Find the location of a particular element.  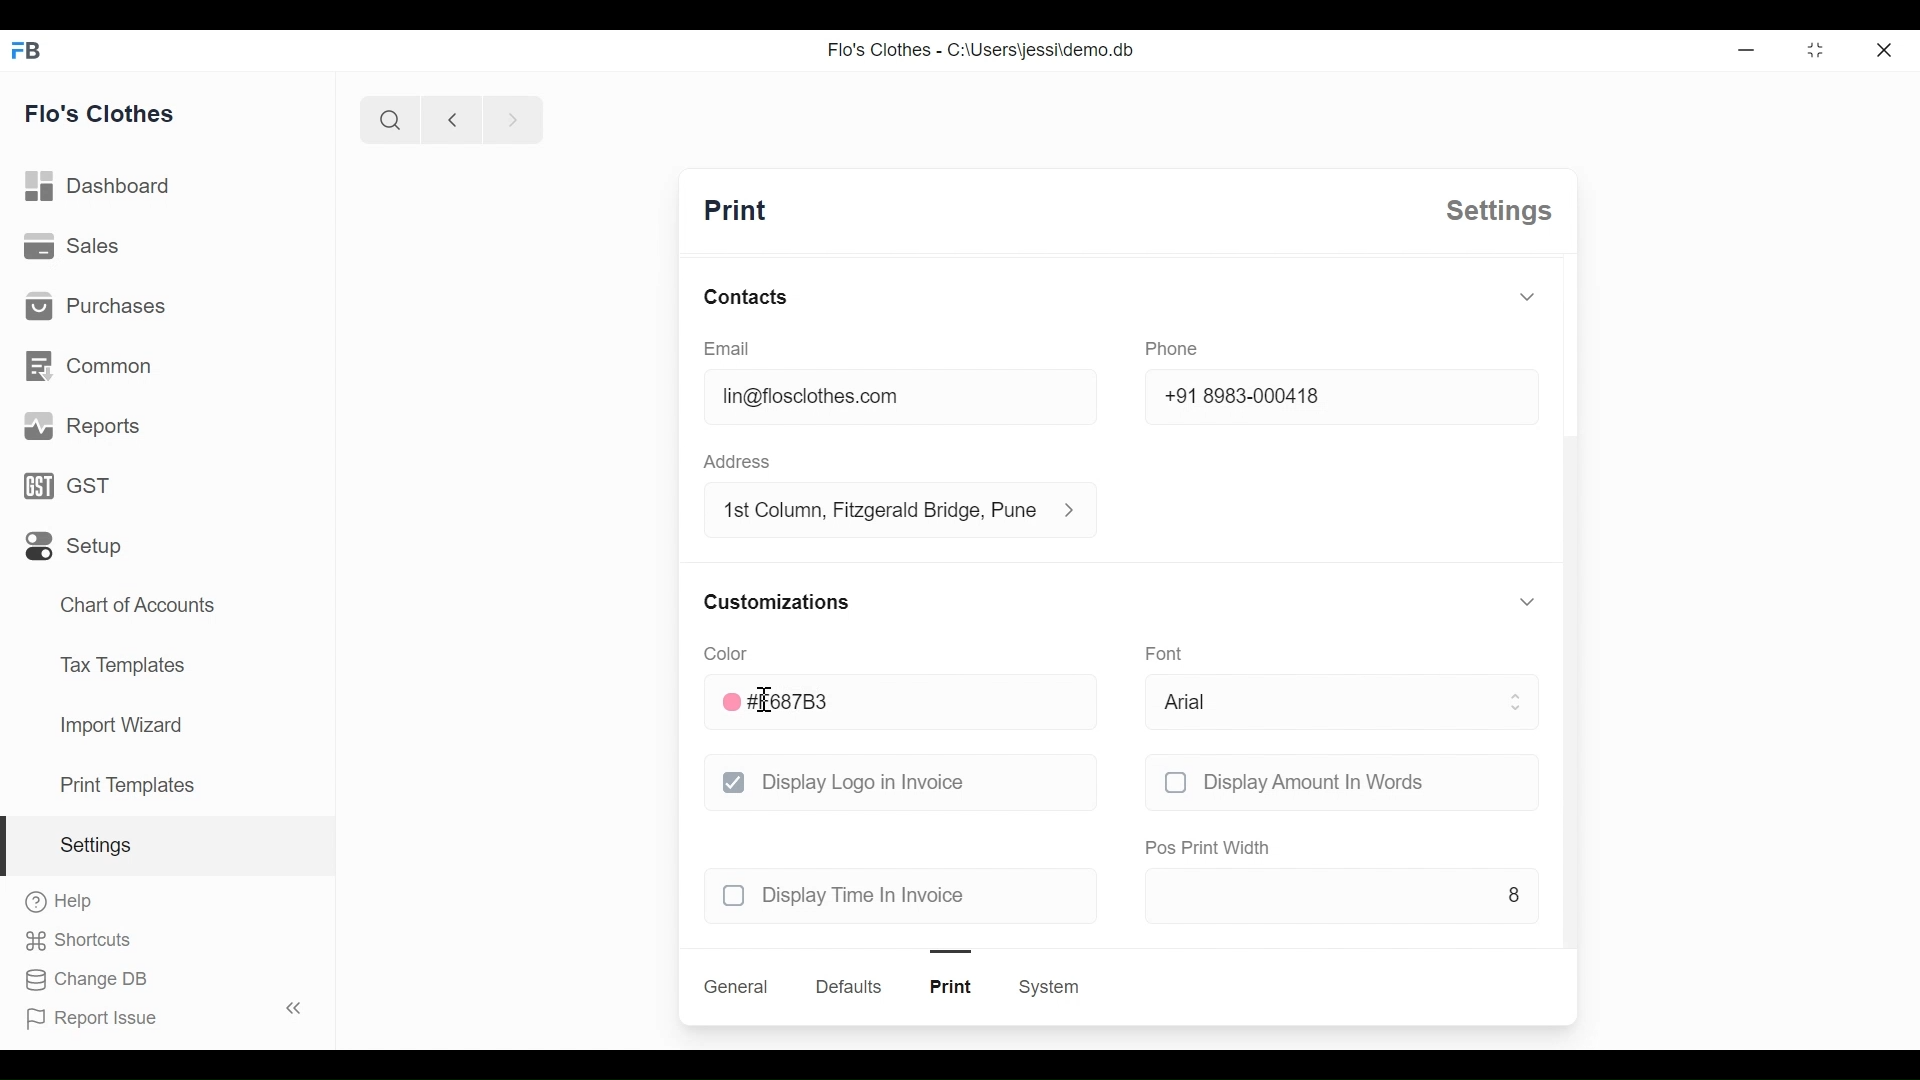

toggle sidebar is located at coordinates (296, 1008).